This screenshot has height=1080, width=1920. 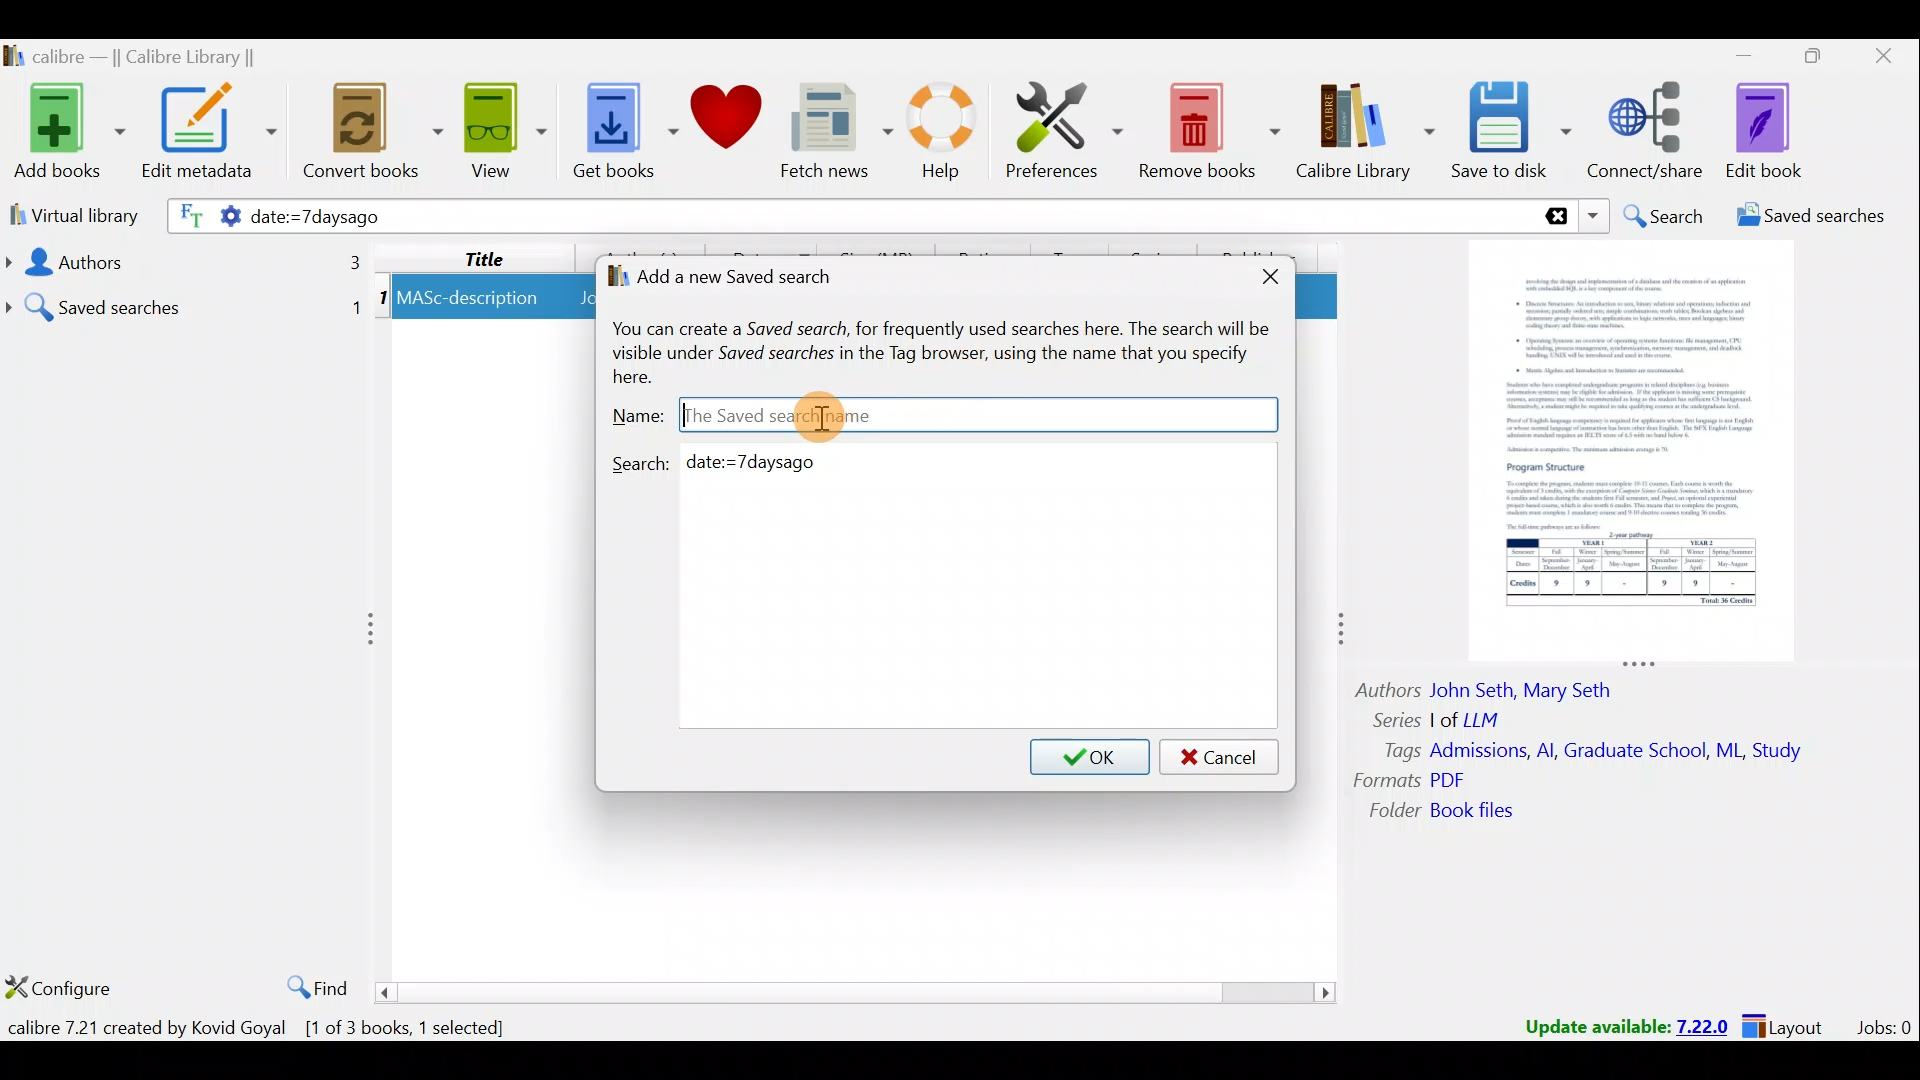 What do you see at coordinates (500, 133) in the screenshot?
I see `View` at bounding box center [500, 133].